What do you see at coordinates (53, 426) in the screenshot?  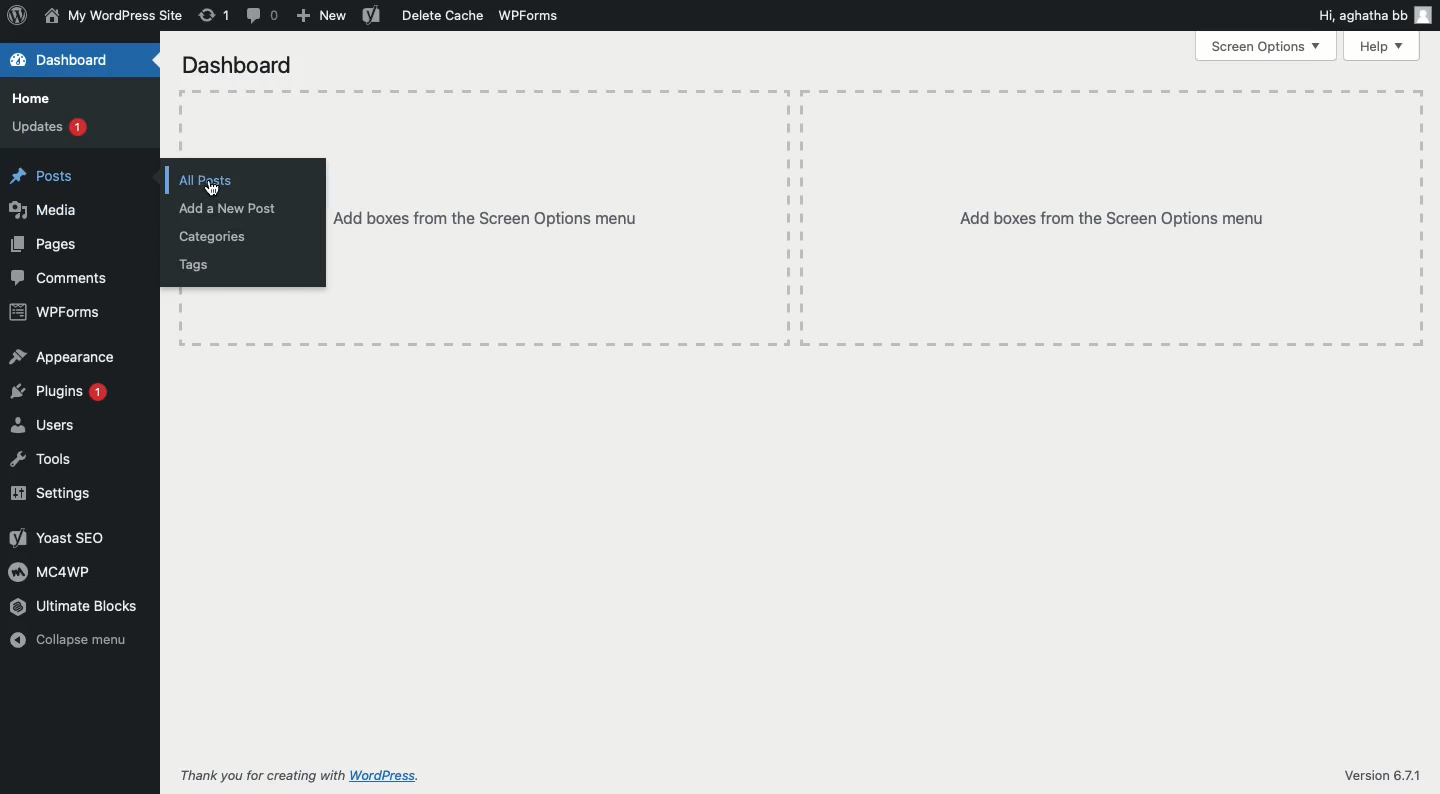 I see `Users` at bounding box center [53, 426].